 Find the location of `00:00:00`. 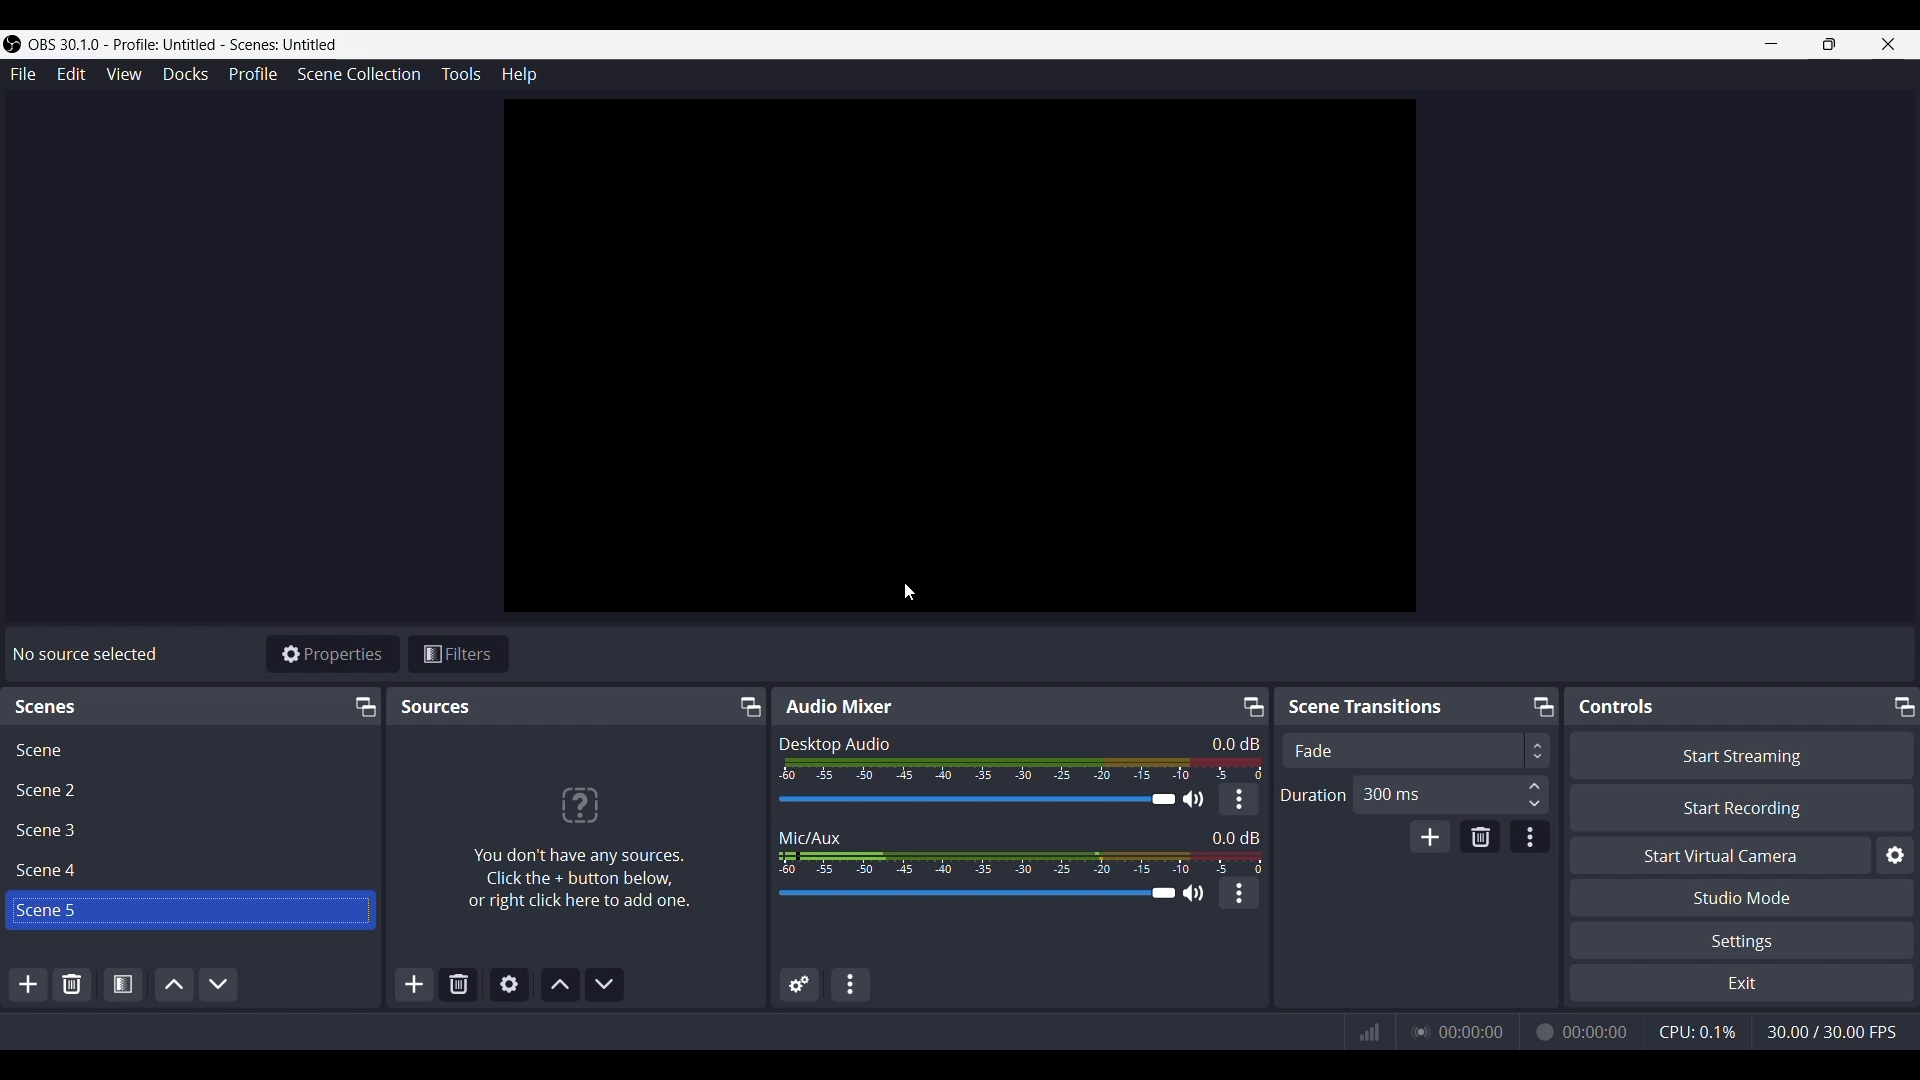

00:00:00 is located at coordinates (1598, 1030).